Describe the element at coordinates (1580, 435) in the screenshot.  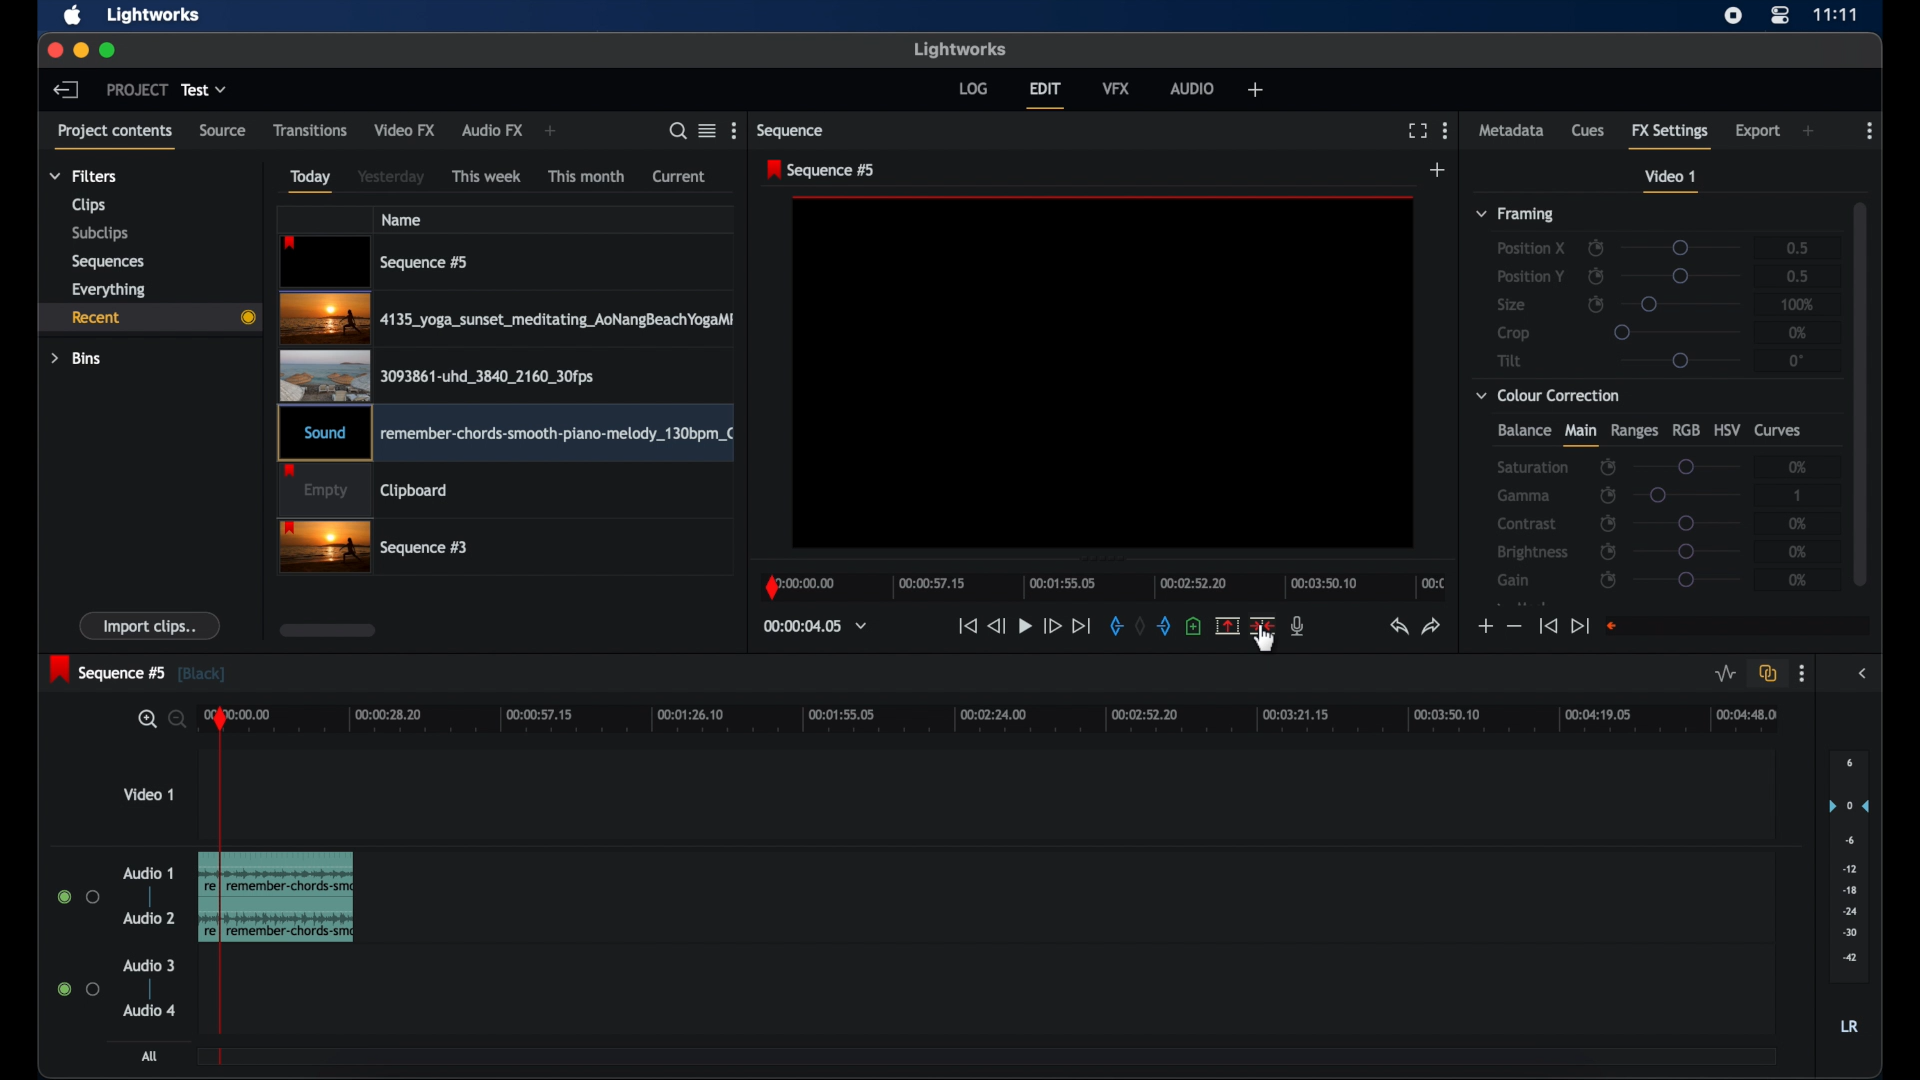
I see `main` at that location.